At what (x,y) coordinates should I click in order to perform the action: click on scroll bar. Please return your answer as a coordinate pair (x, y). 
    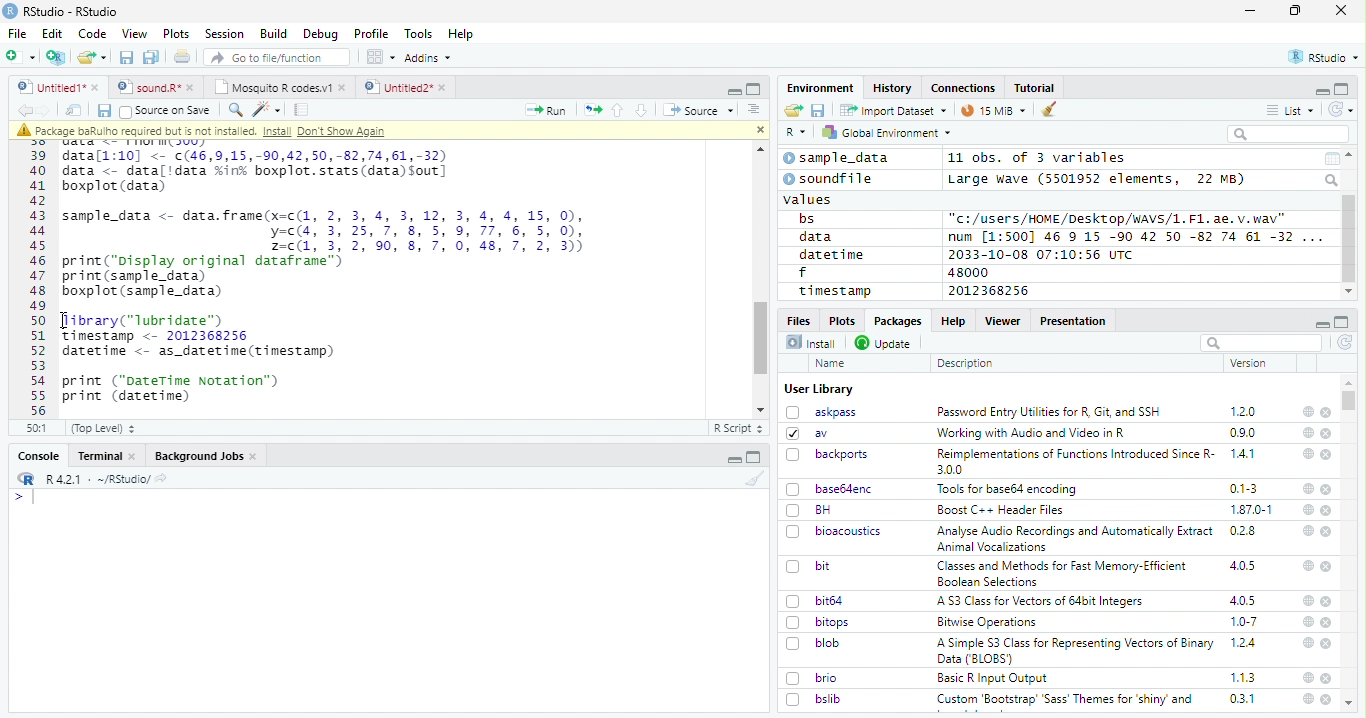
    Looking at the image, I should click on (762, 337).